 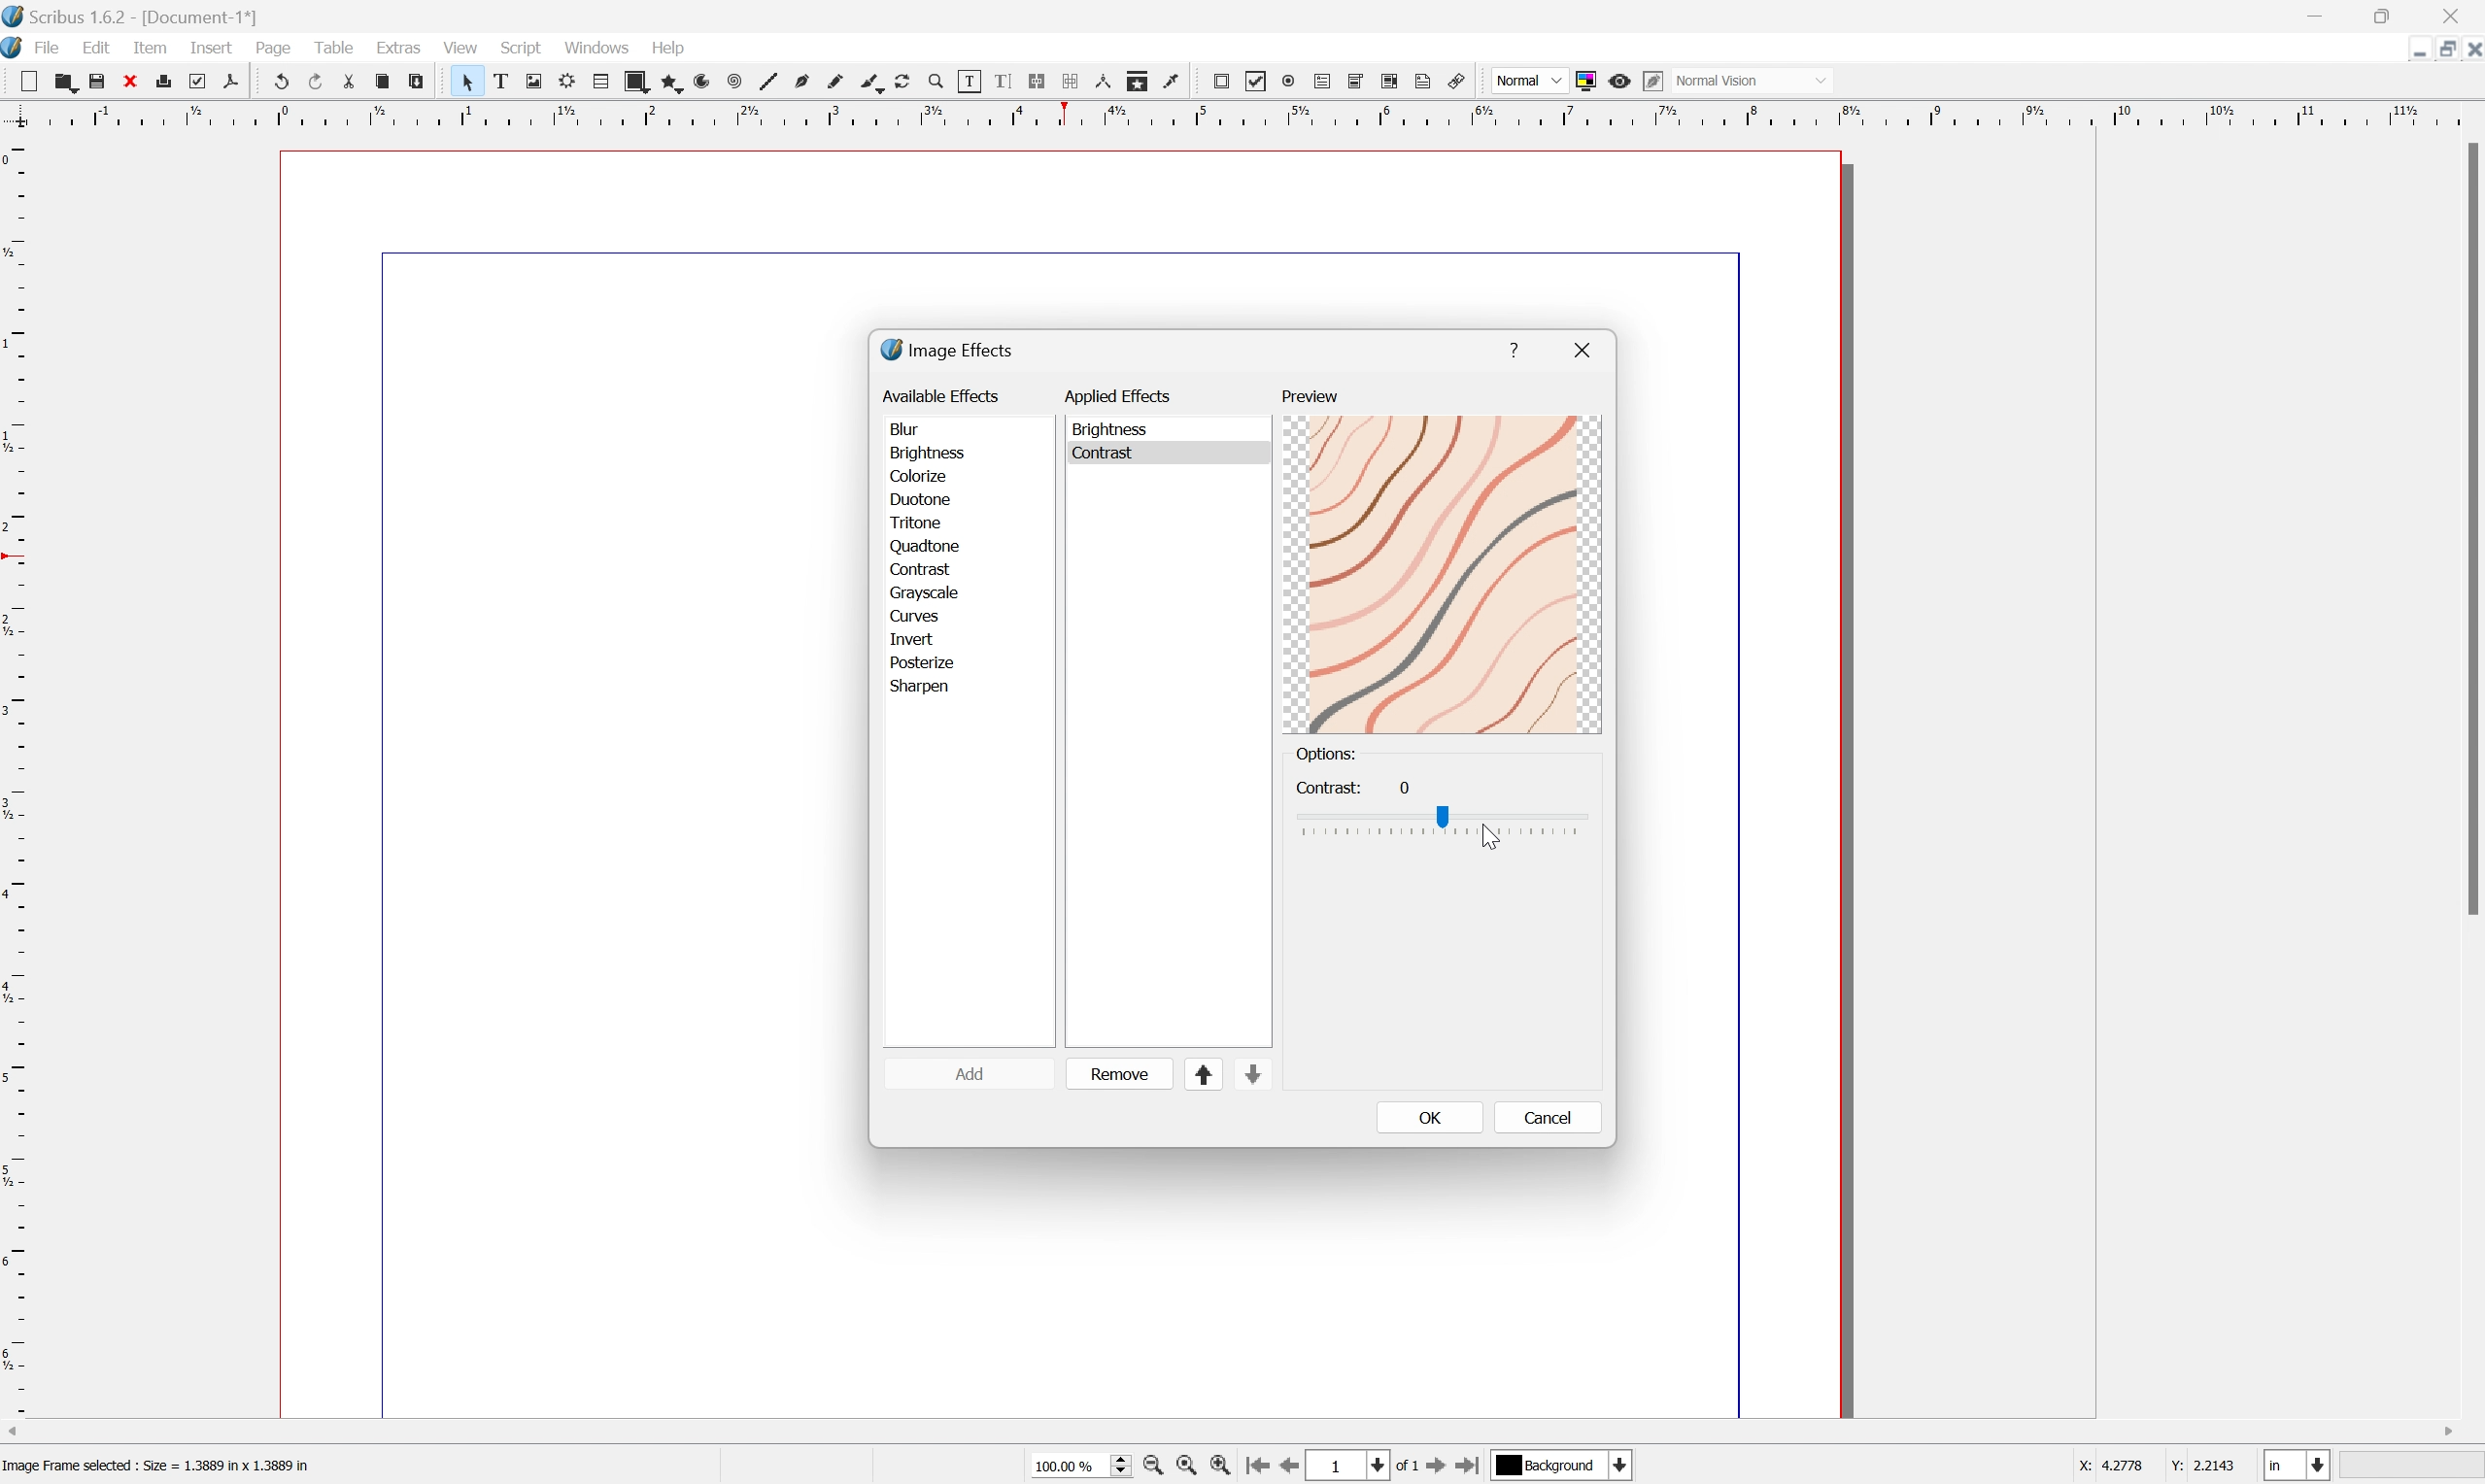 I want to click on brightness, so click(x=929, y=452).